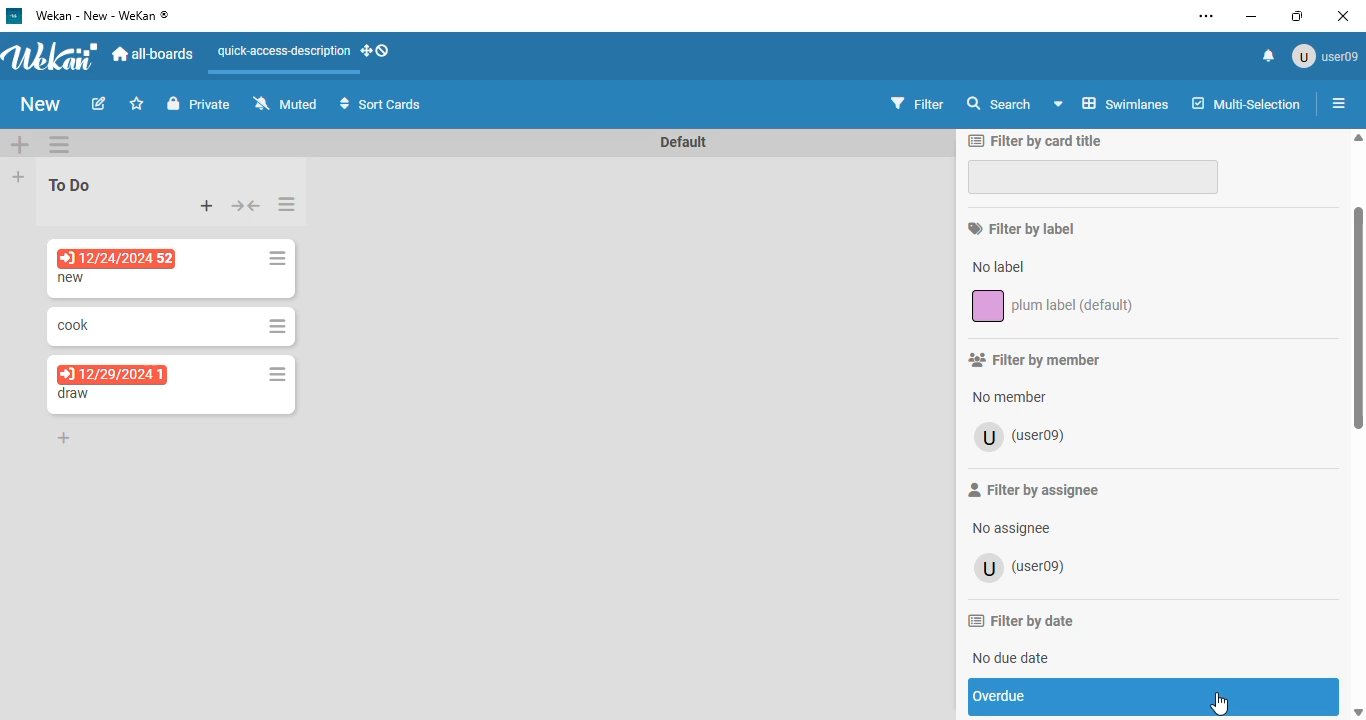  What do you see at coordinates (100, 103) in the screenshot?
I see `edit` at bounding box center [100, 103].